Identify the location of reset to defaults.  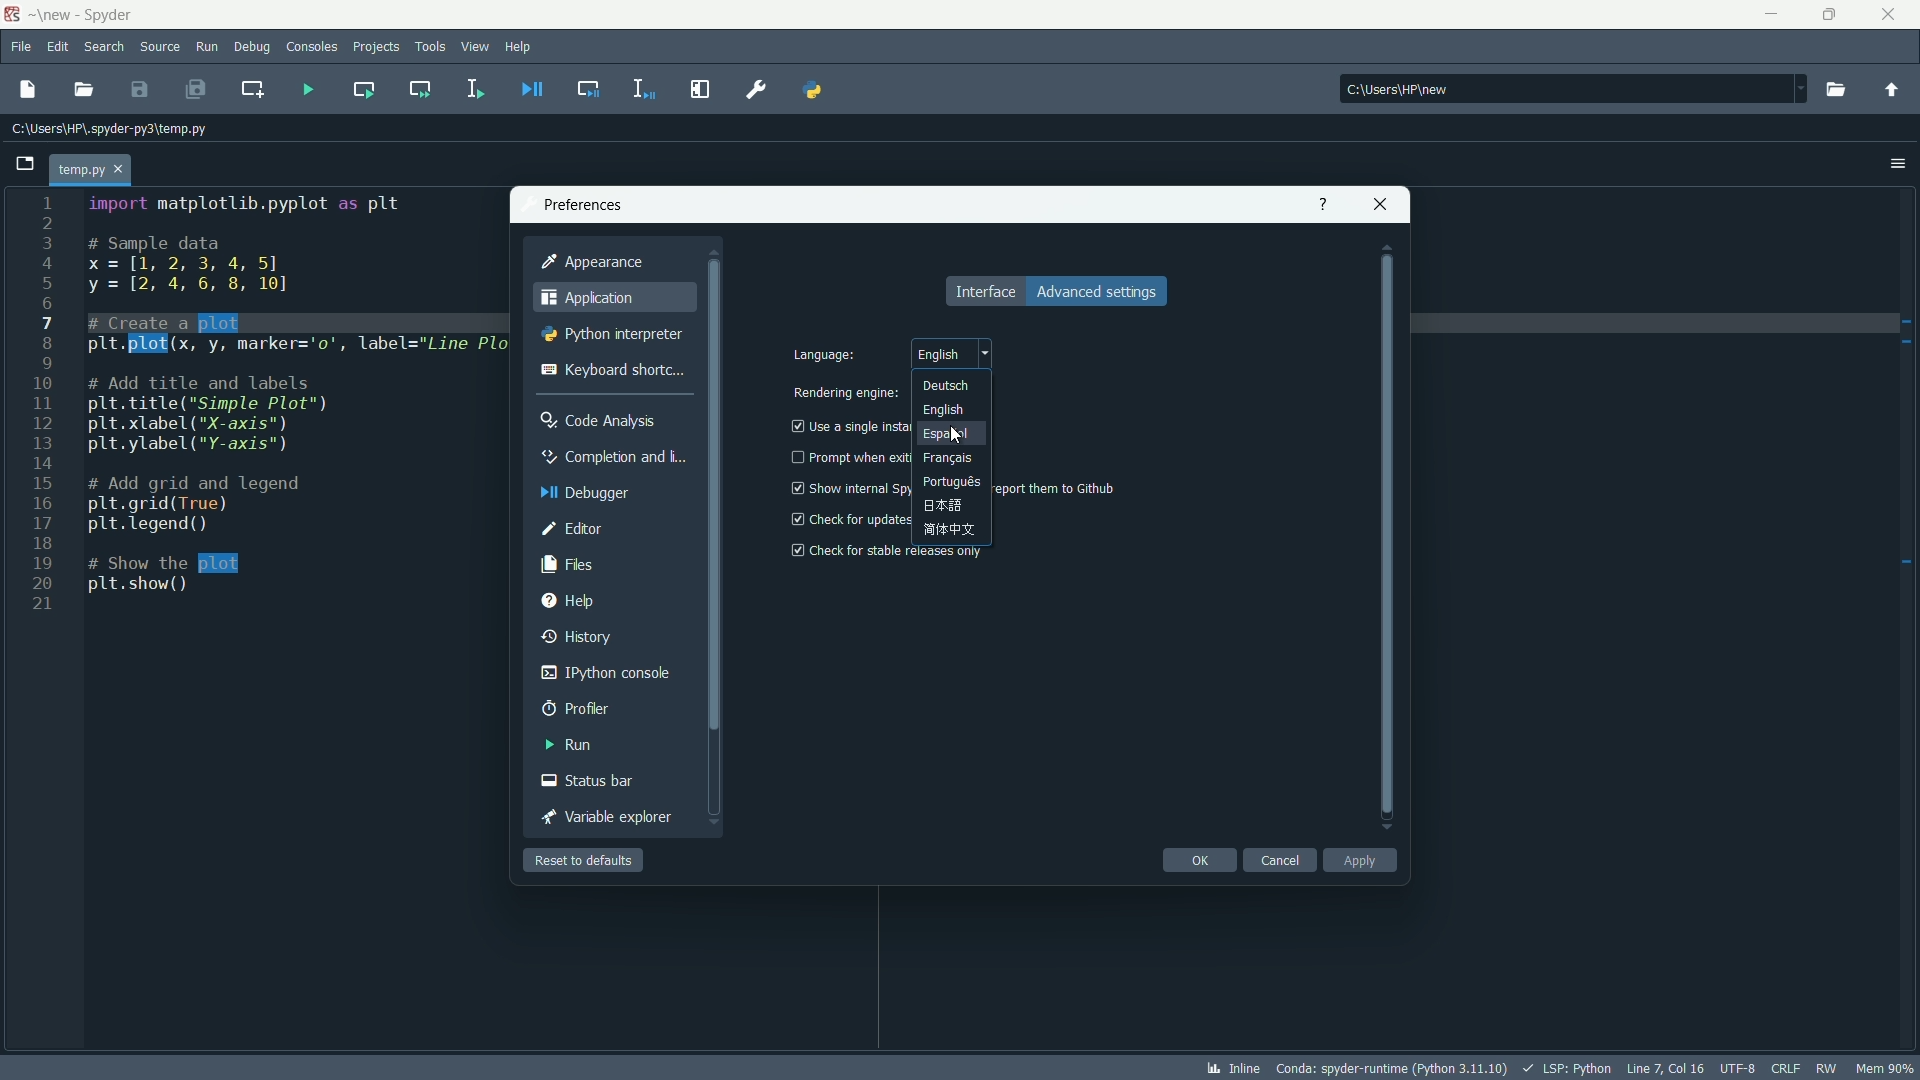
(585, 860).